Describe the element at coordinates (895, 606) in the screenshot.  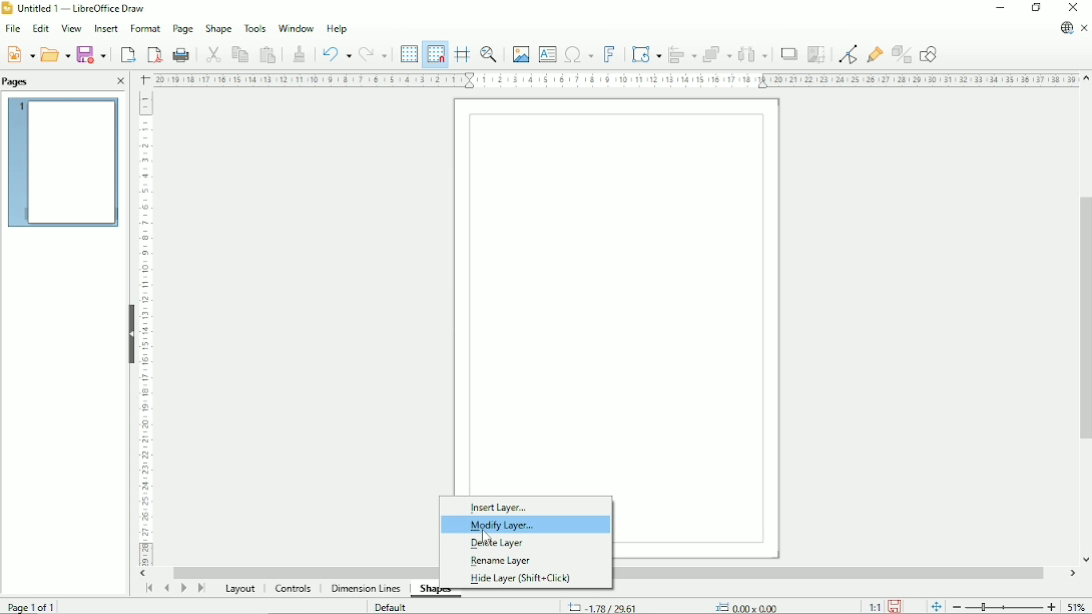
I see `Save` at that location.